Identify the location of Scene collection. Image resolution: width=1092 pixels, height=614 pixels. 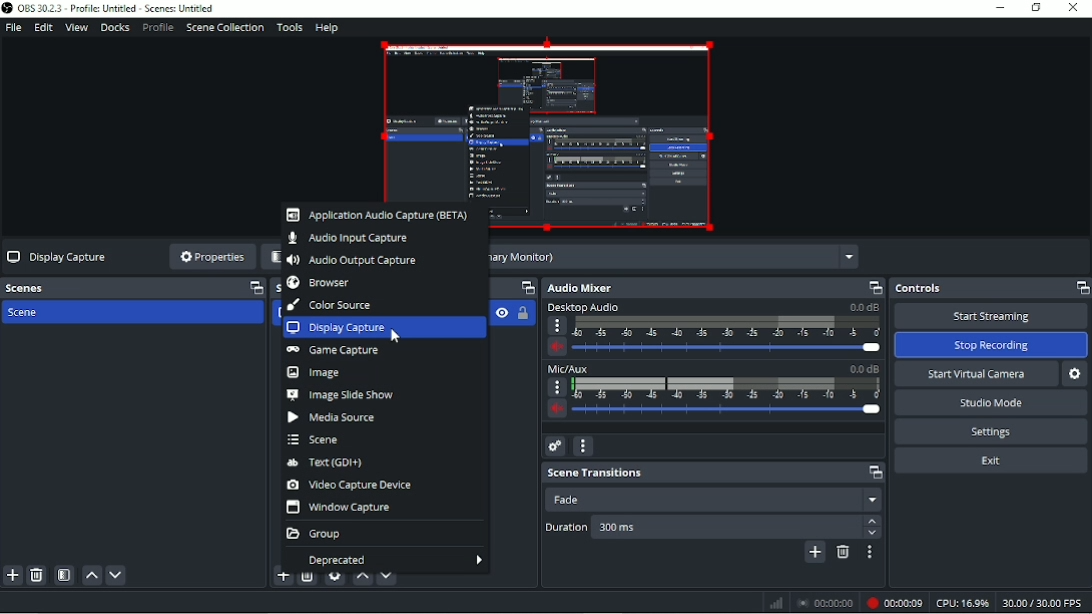
(224, 28).